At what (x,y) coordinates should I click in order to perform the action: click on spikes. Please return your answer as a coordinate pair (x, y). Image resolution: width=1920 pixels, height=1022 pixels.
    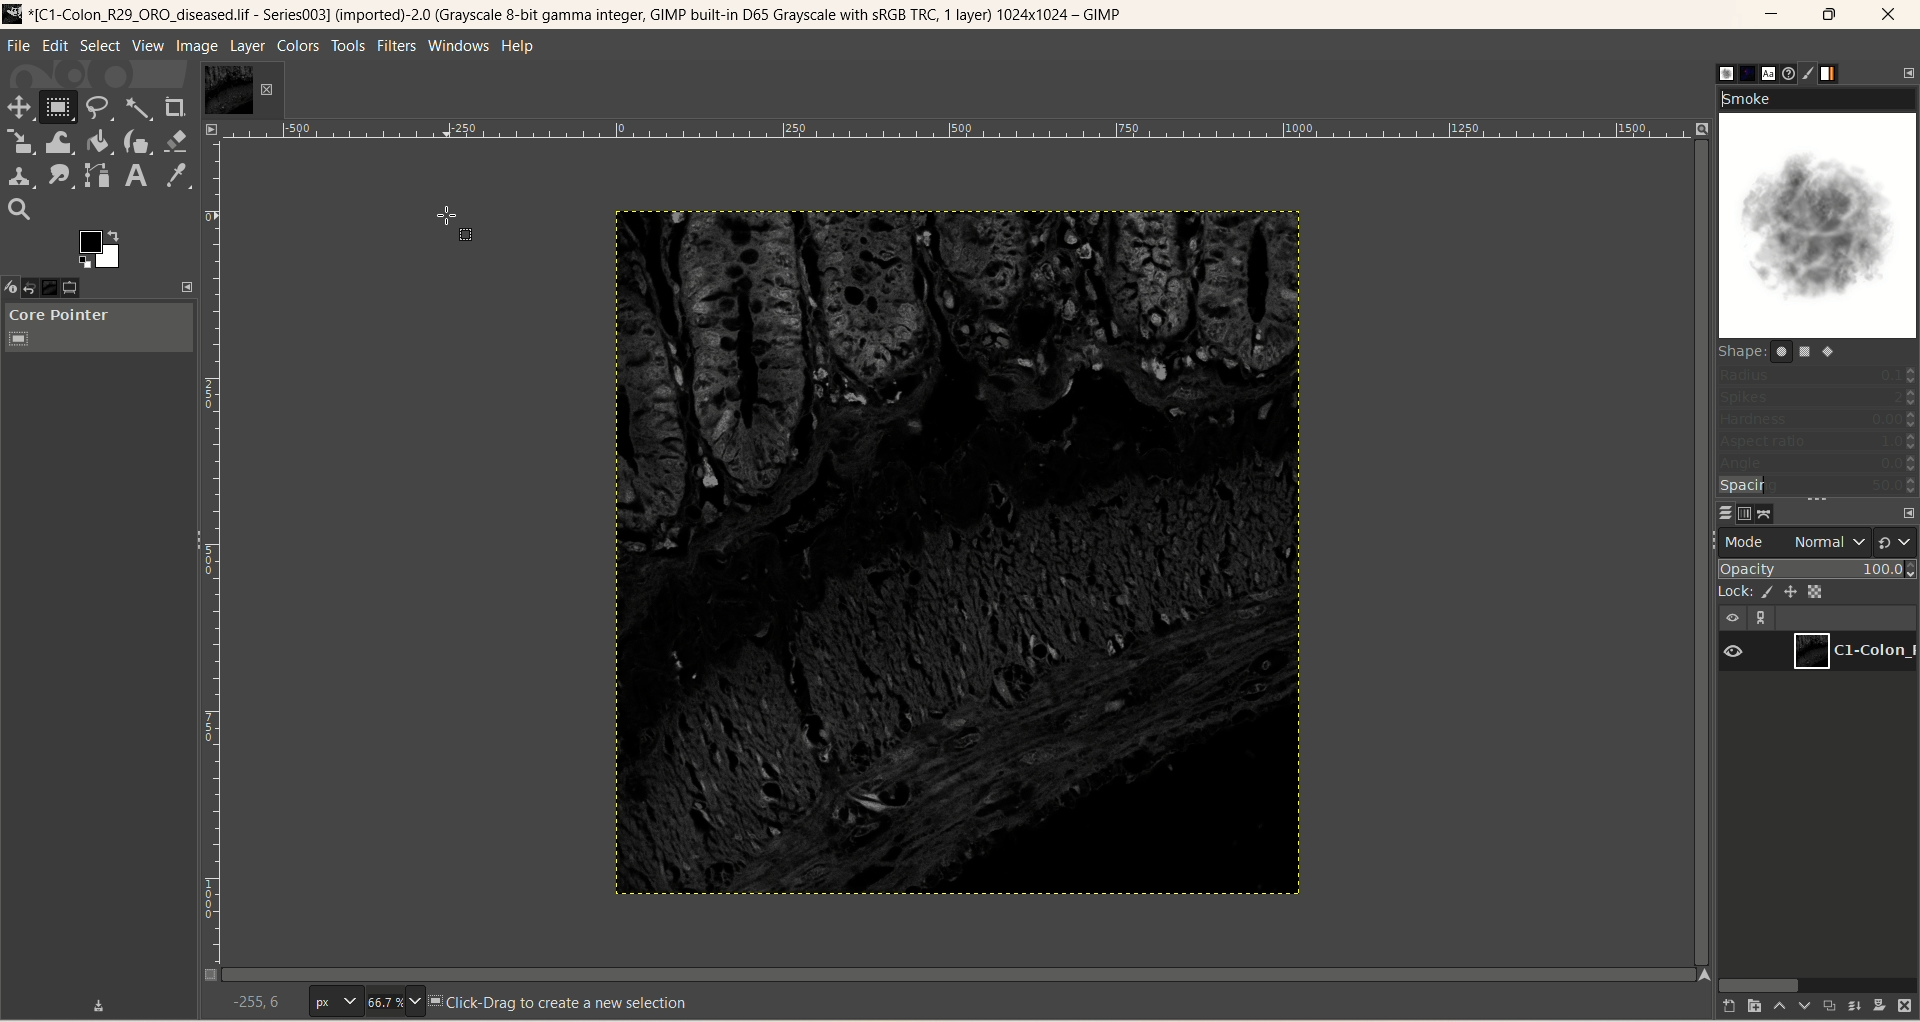
    Looking at the image, I should click on (1818, 398).